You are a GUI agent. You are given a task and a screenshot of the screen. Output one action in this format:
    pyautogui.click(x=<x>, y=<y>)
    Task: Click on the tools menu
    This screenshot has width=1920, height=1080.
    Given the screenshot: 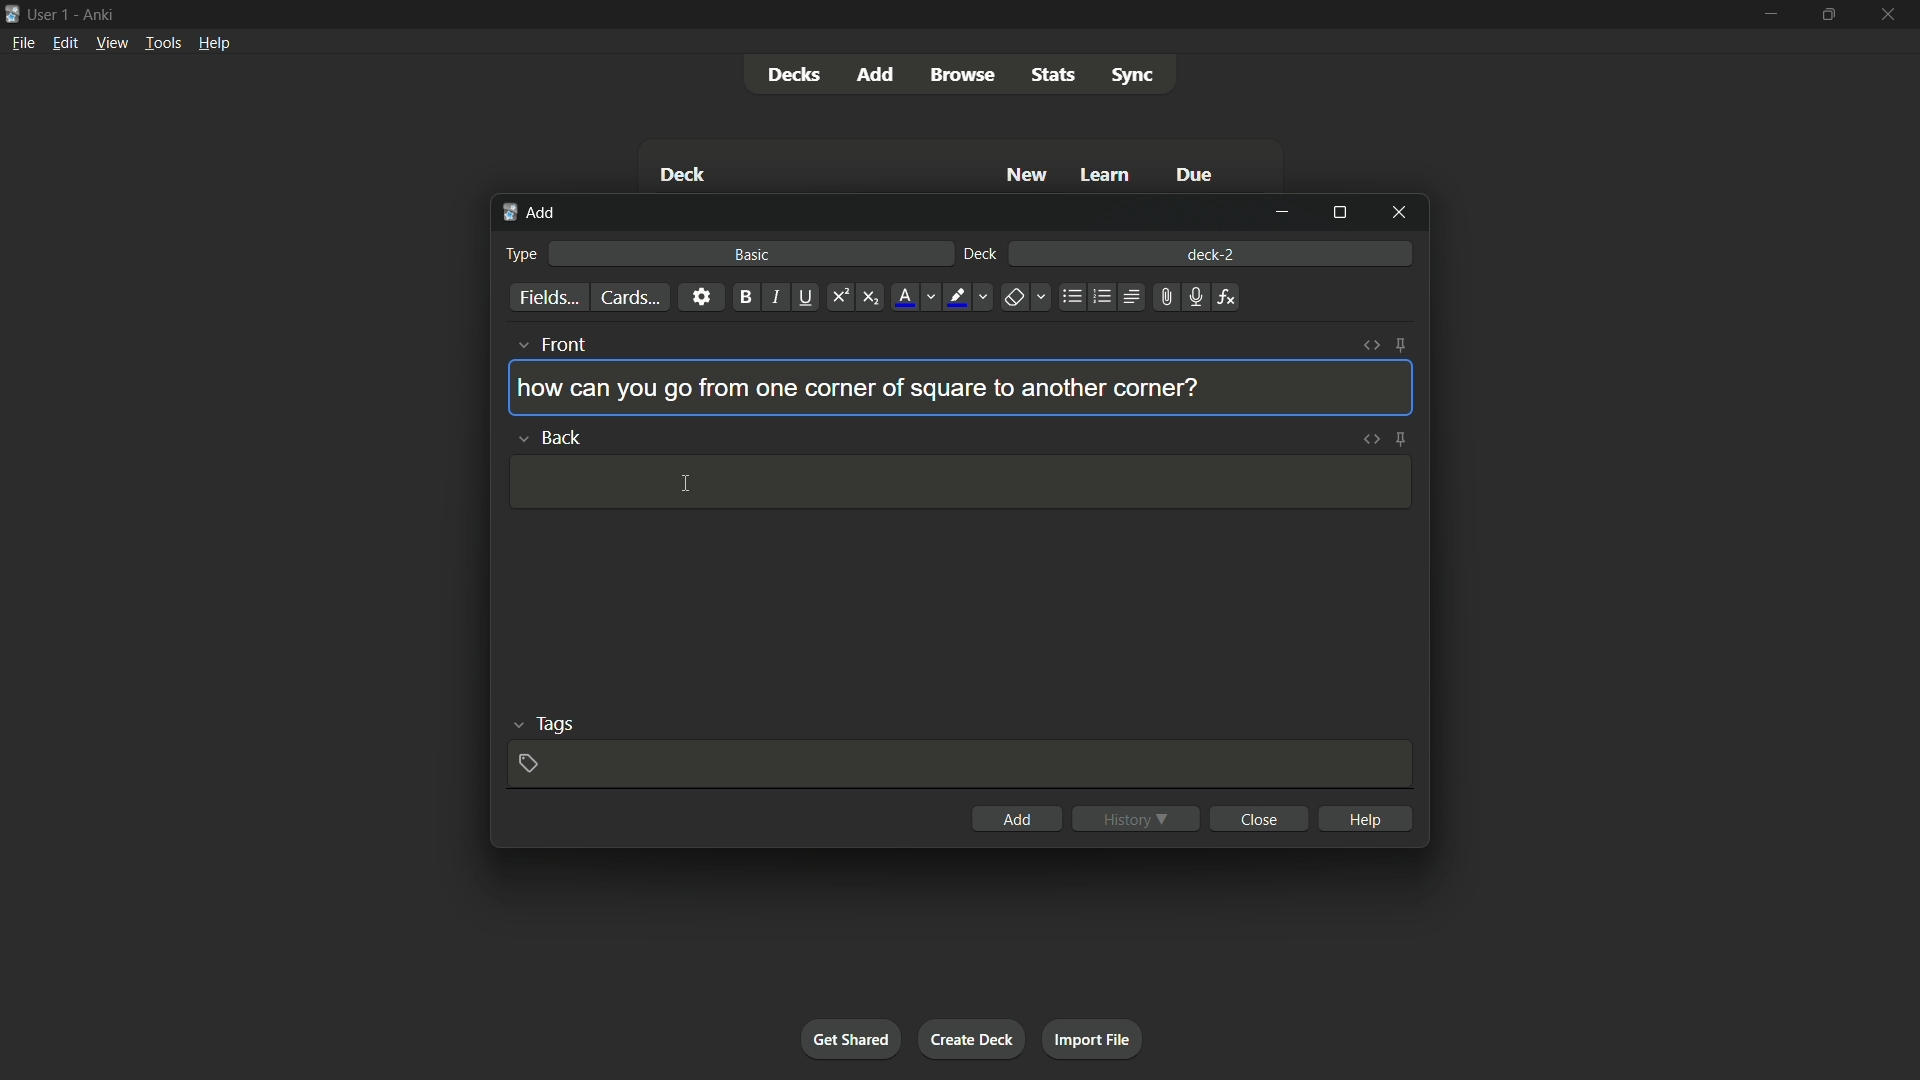 What is the action you would take?
    pyautogui.click(x=163, y=43)
    